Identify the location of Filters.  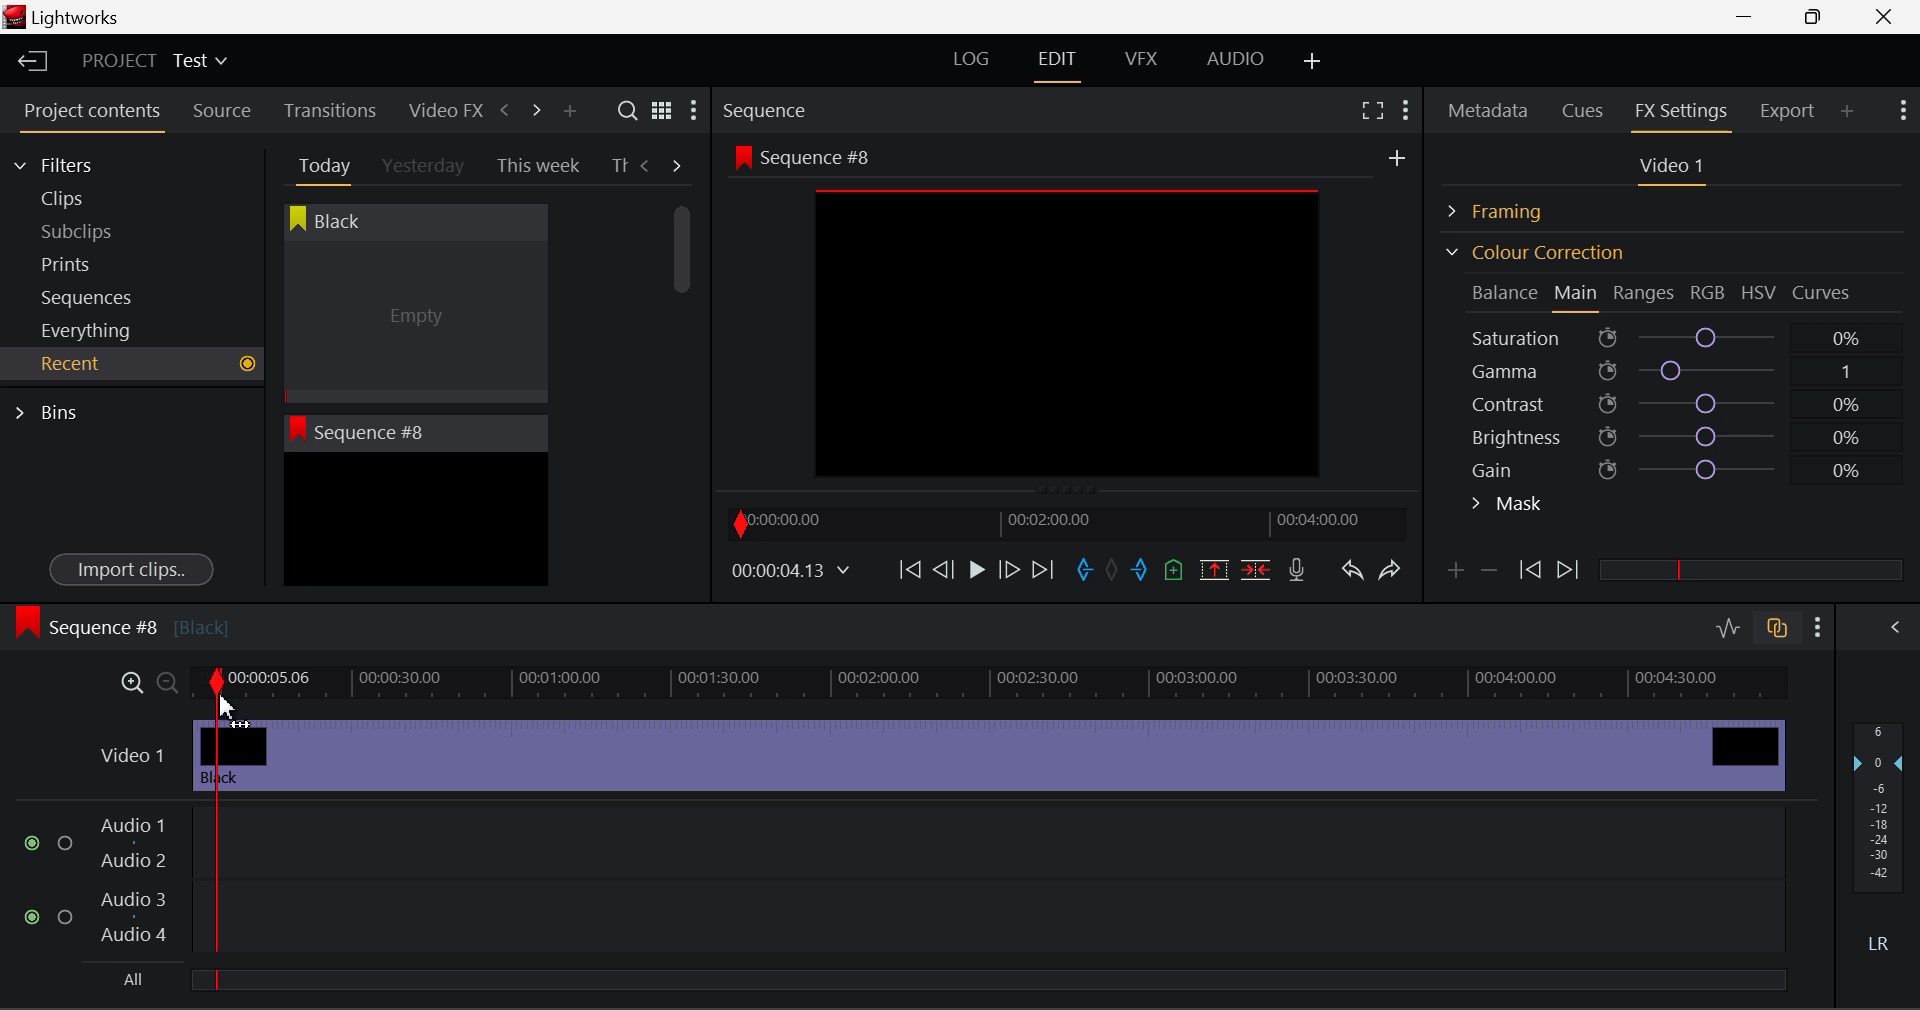
(72, 162).